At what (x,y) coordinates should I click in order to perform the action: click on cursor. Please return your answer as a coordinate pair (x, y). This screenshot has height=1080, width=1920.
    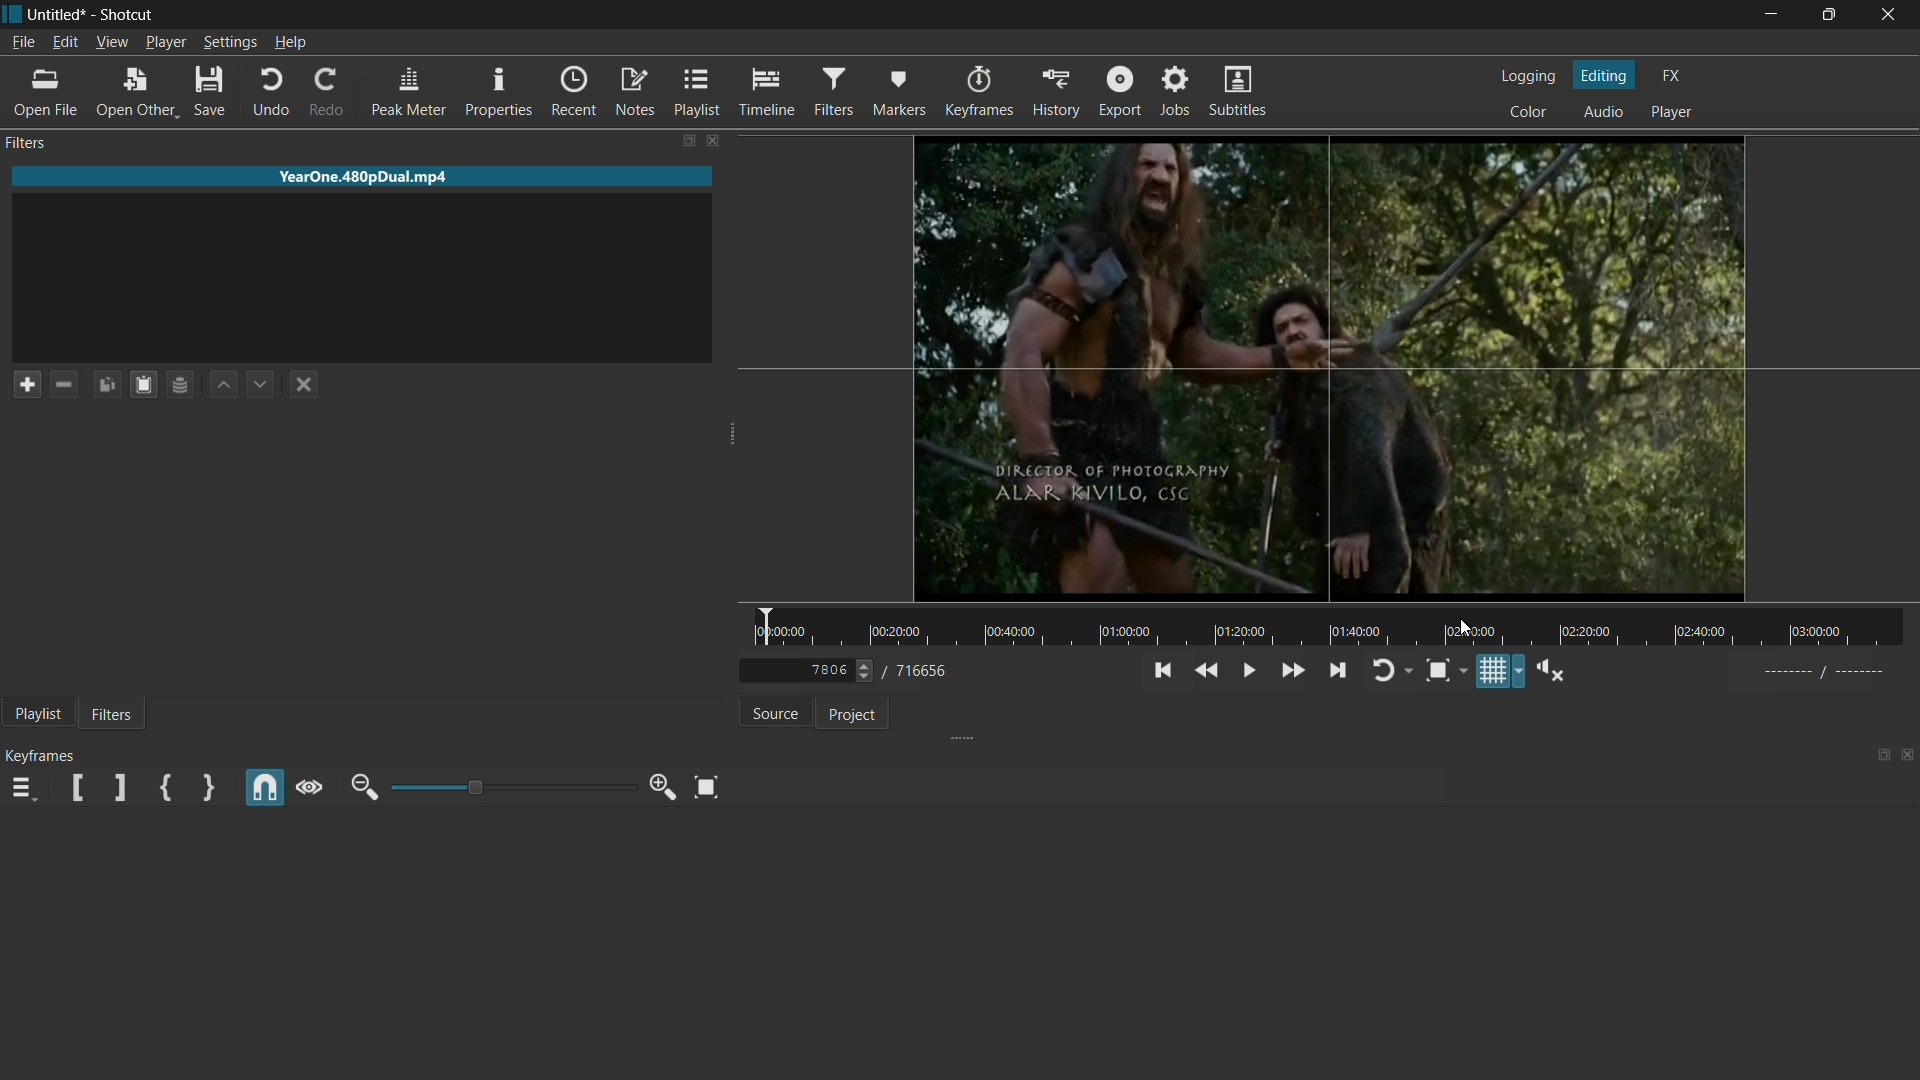
    Looking at the image, I should click on (1463, 630).